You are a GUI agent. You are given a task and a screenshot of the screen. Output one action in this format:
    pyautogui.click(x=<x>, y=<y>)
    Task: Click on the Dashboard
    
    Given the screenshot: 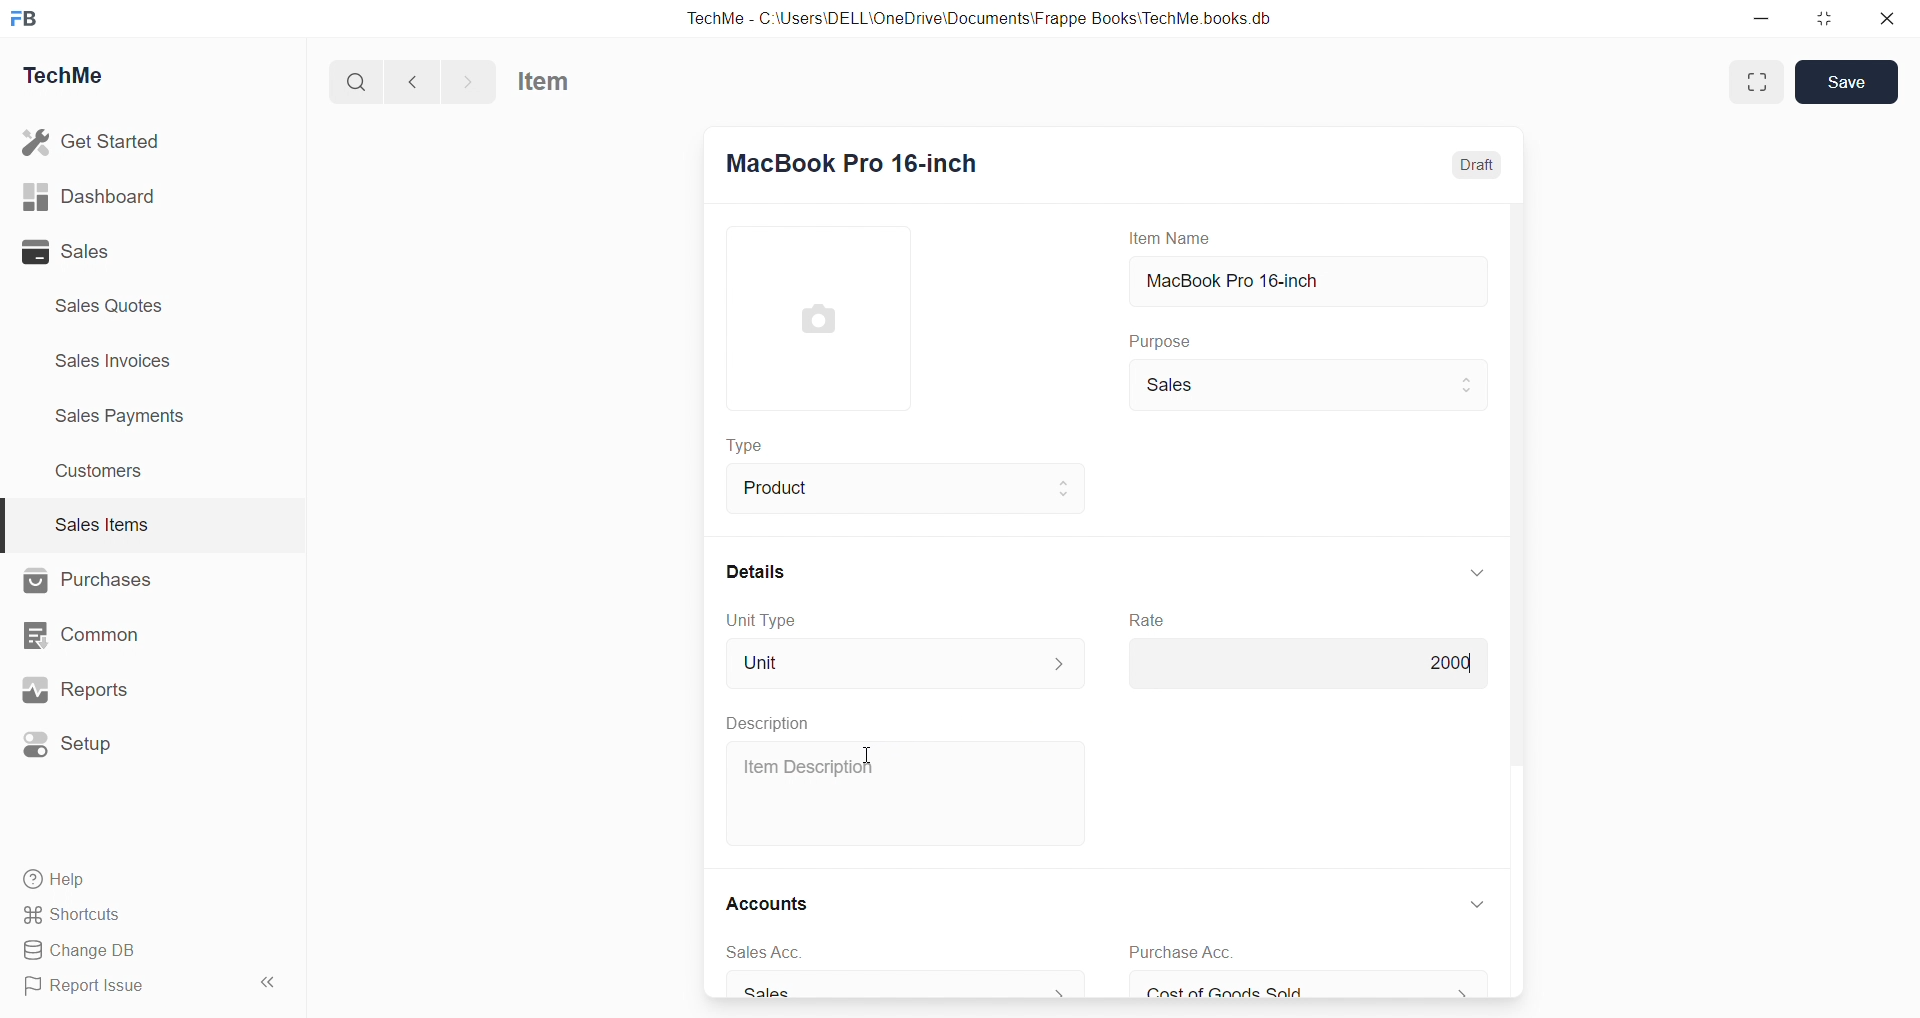 What is the action you would take?
    pyautogui.click(x=90, y=195)
    